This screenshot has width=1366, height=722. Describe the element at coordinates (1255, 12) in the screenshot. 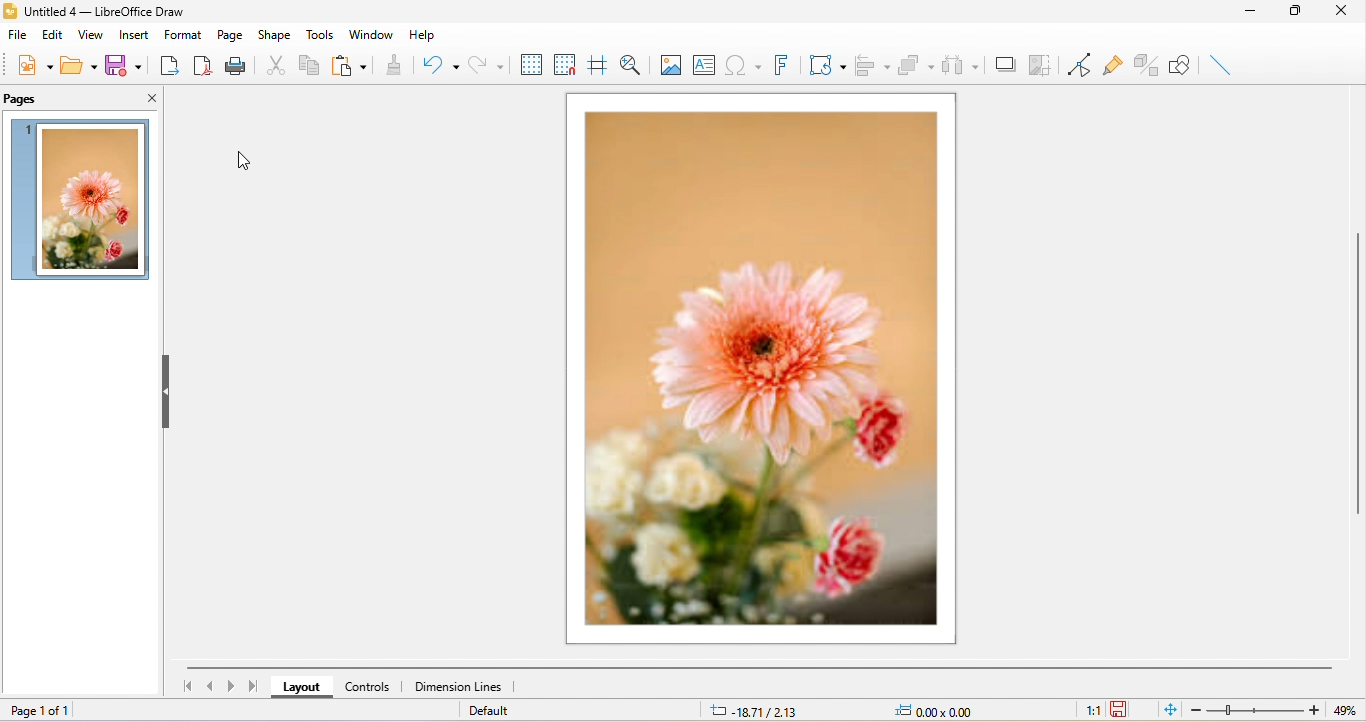

I see `minimize` at that location.